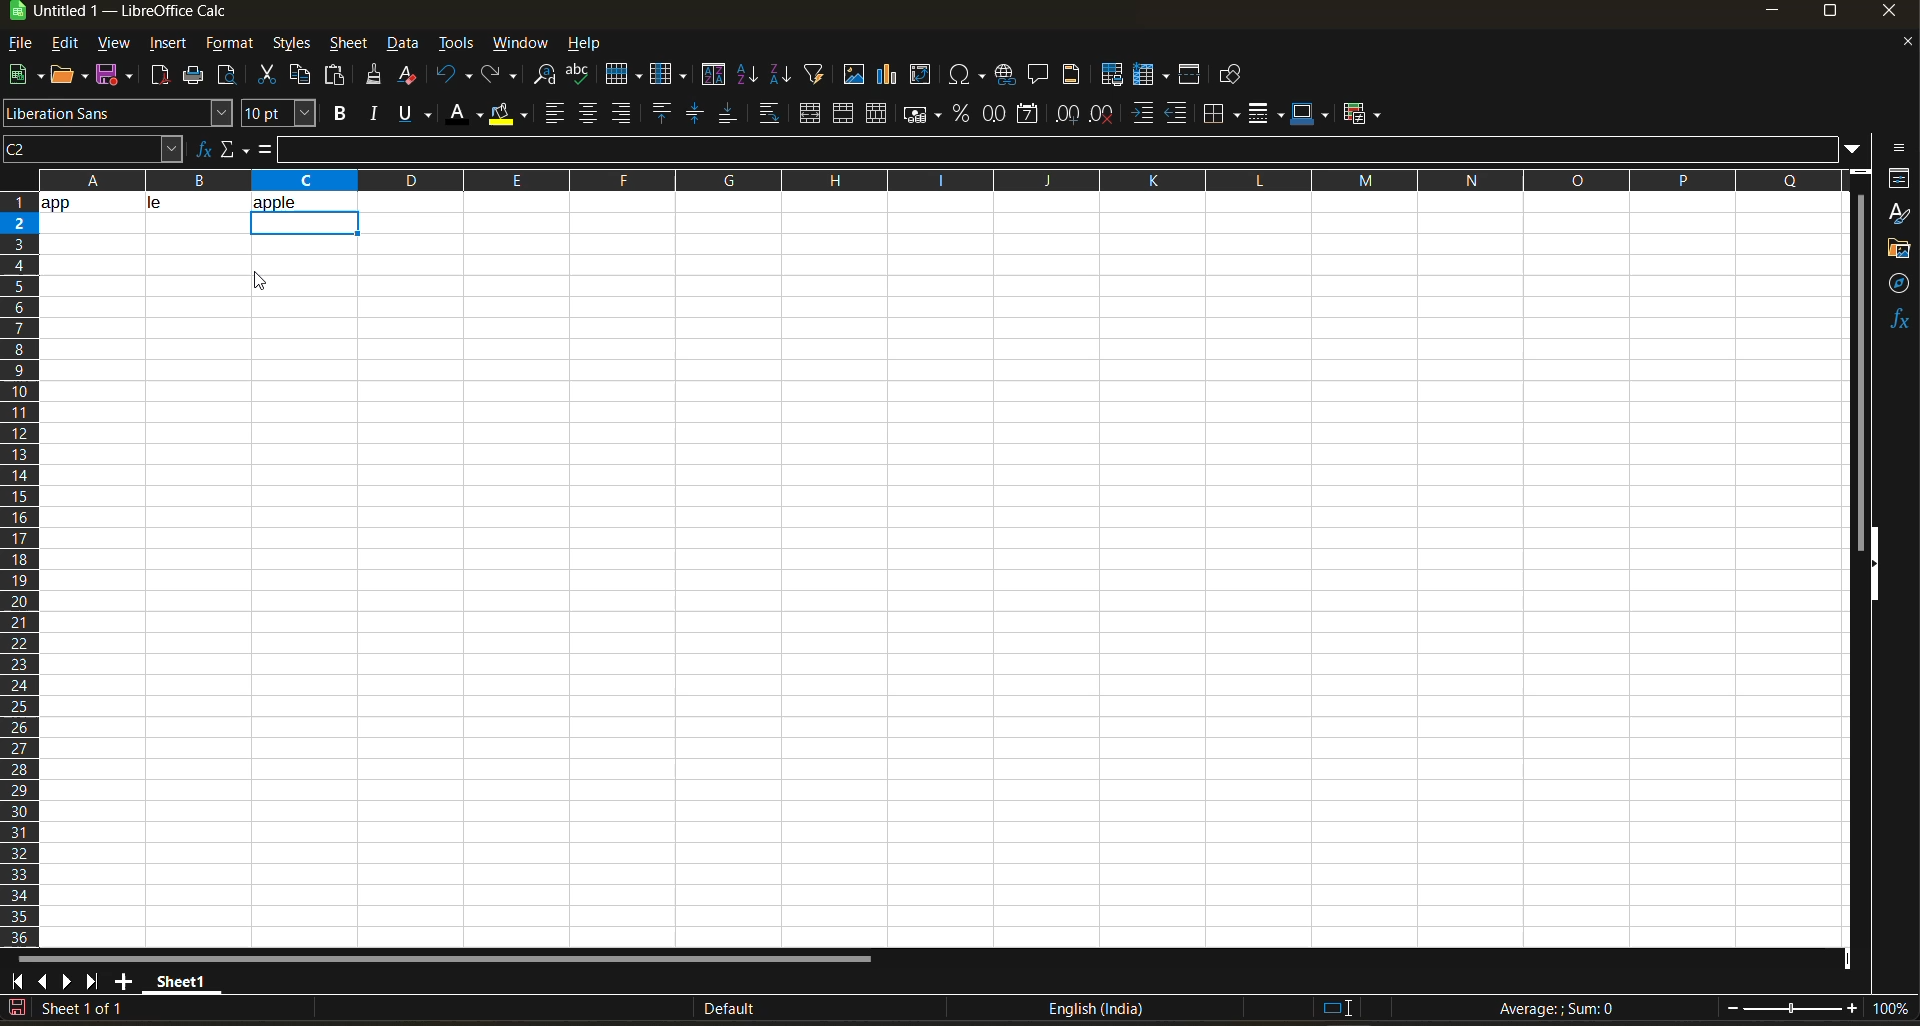  What do you see at coordinates (262, 281) in the screenshot?
I see `cursor` at bounding box center [262, 281].